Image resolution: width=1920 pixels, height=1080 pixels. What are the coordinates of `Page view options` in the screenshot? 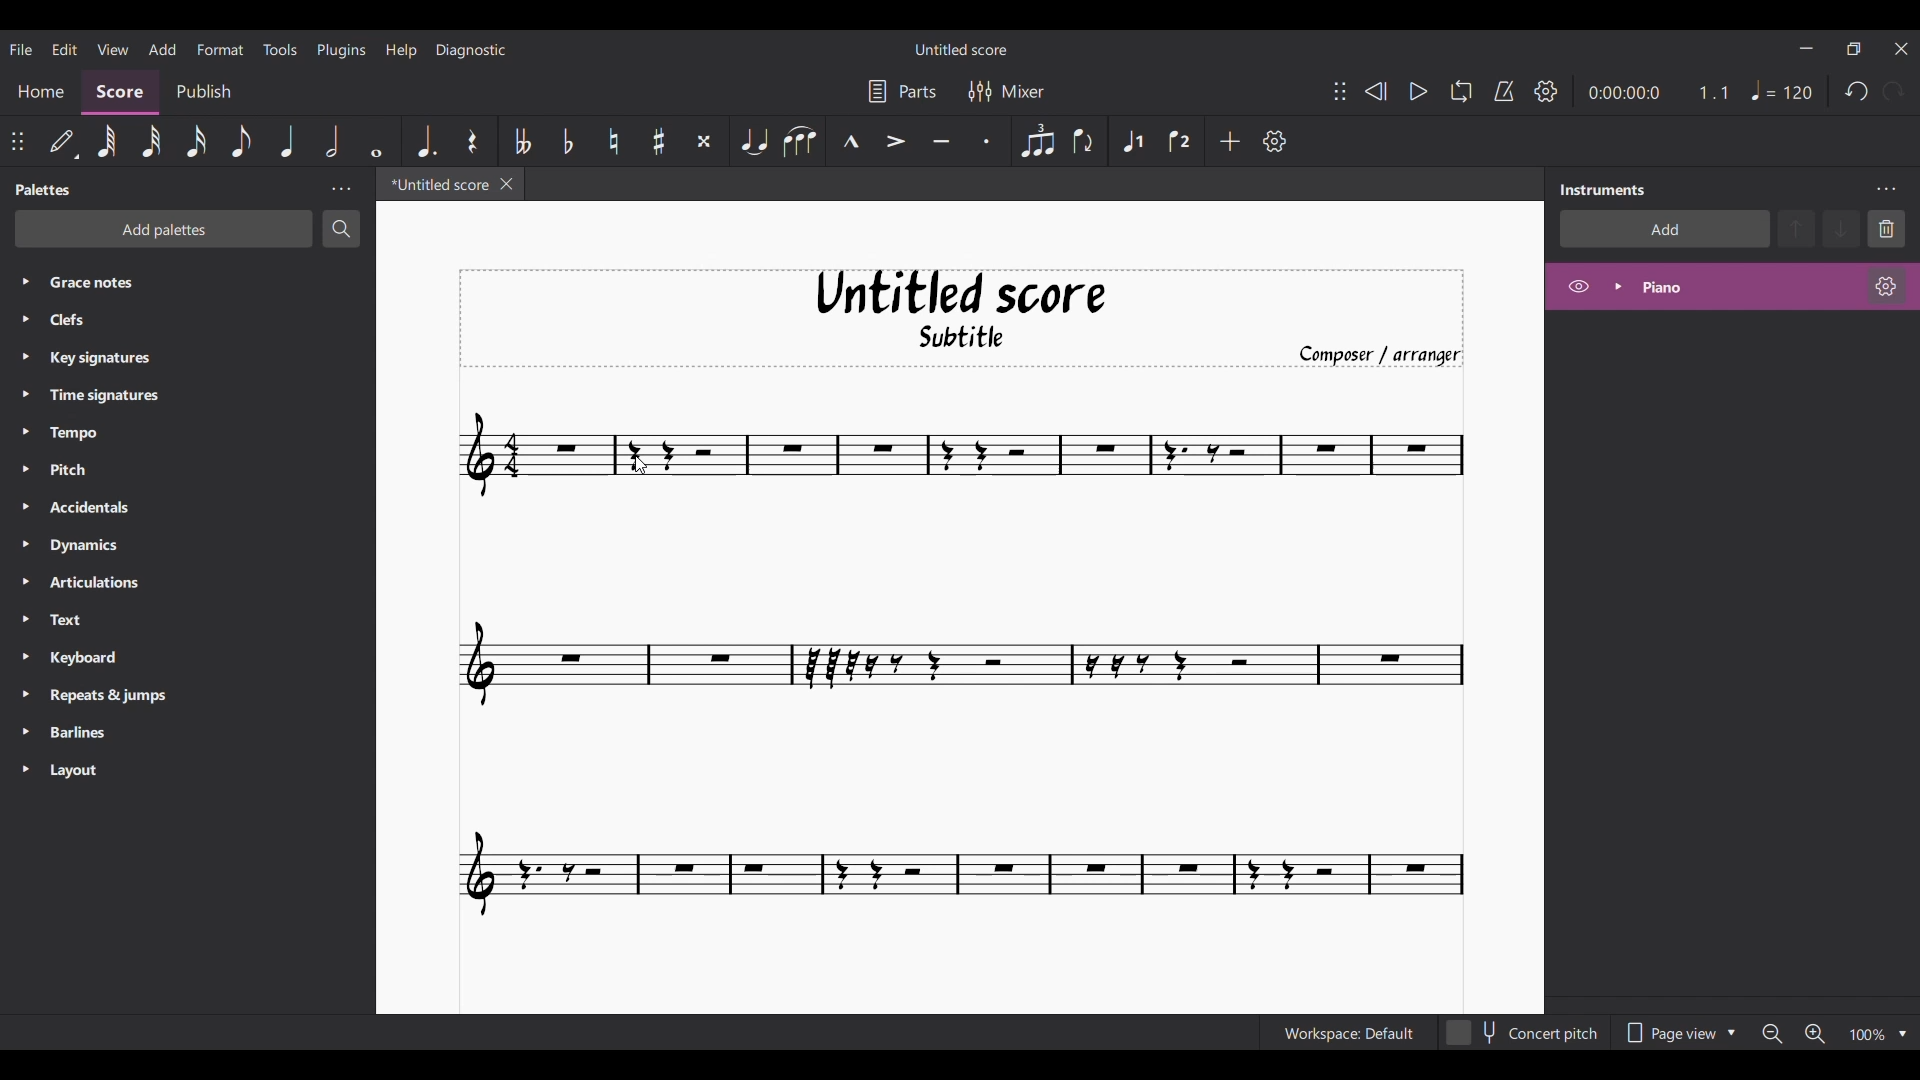 It's located at (1678, 1033).